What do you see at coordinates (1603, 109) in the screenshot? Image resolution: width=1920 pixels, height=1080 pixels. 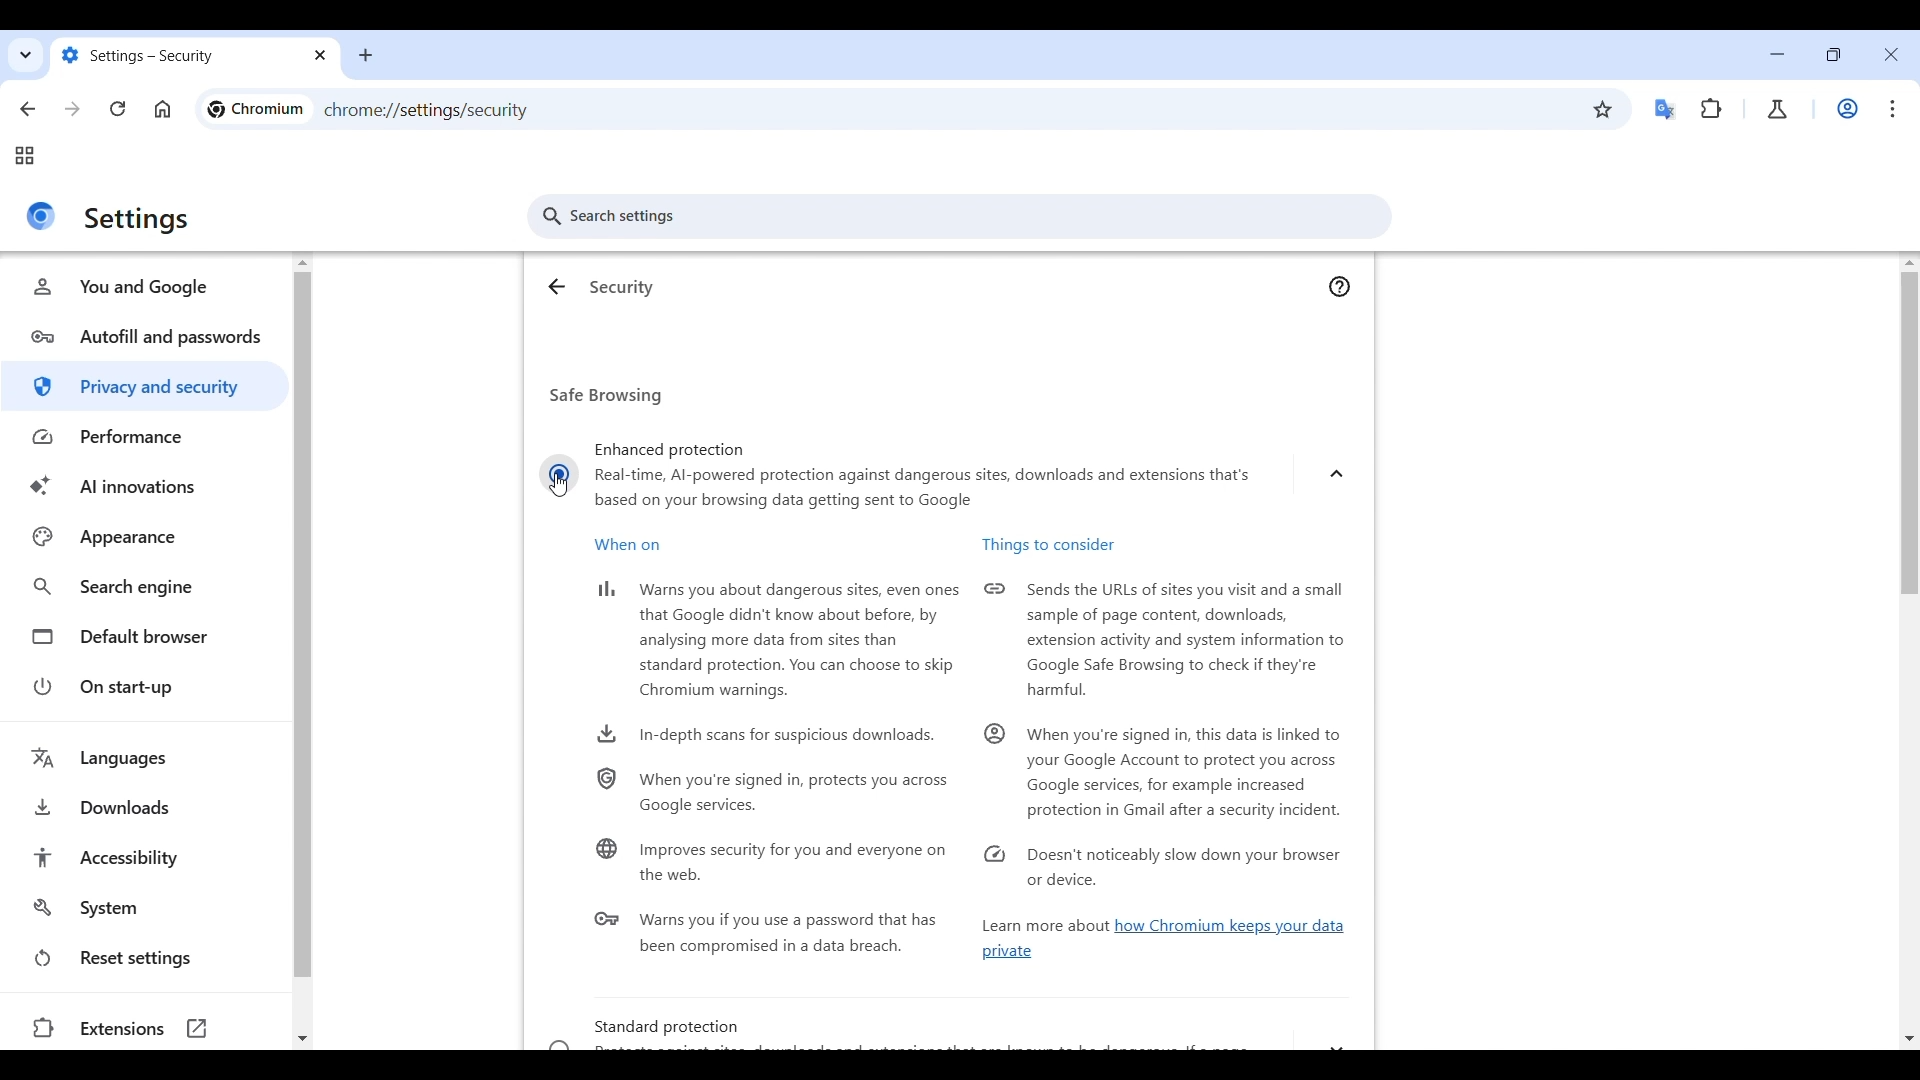 I see `Bookmark this tab` at bounding box center [1603, 109].